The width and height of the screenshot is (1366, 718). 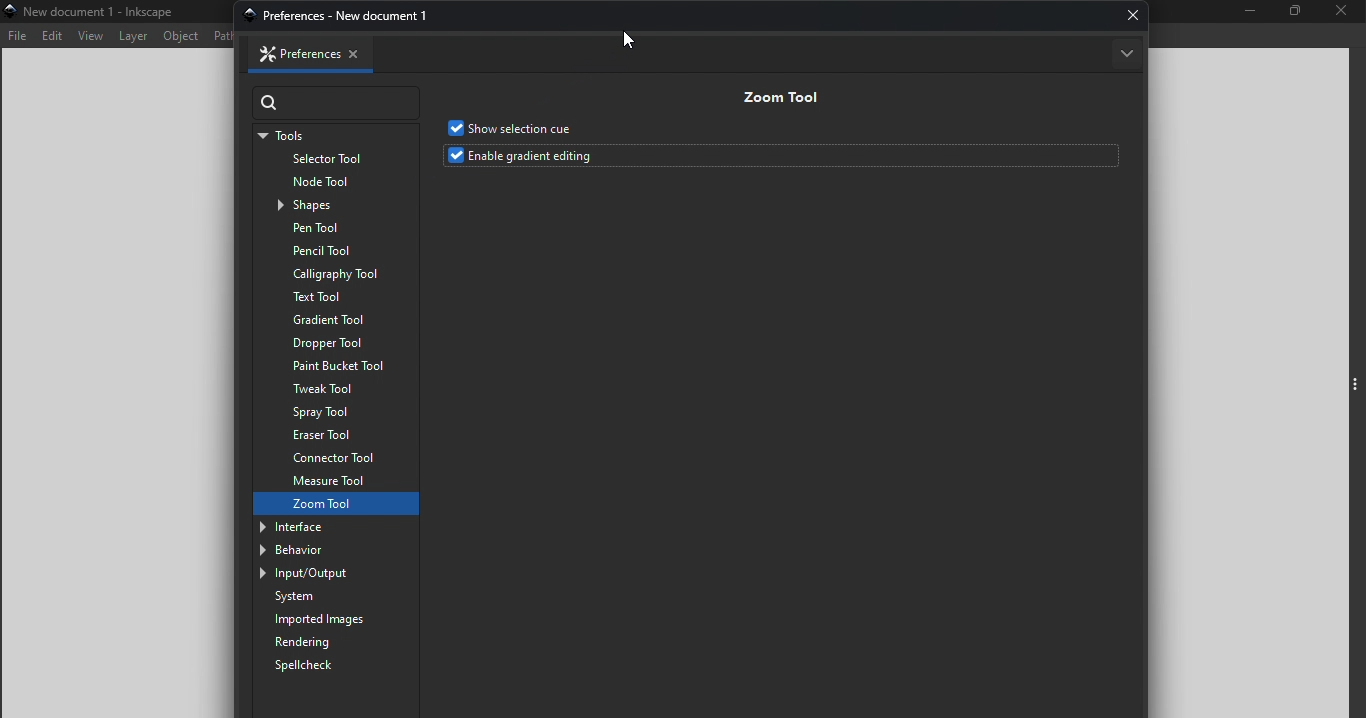 What do you see at coordinates (550, 157) in the screenshot?
I see `Enable gradient editing` at bounding box center [550, 157].